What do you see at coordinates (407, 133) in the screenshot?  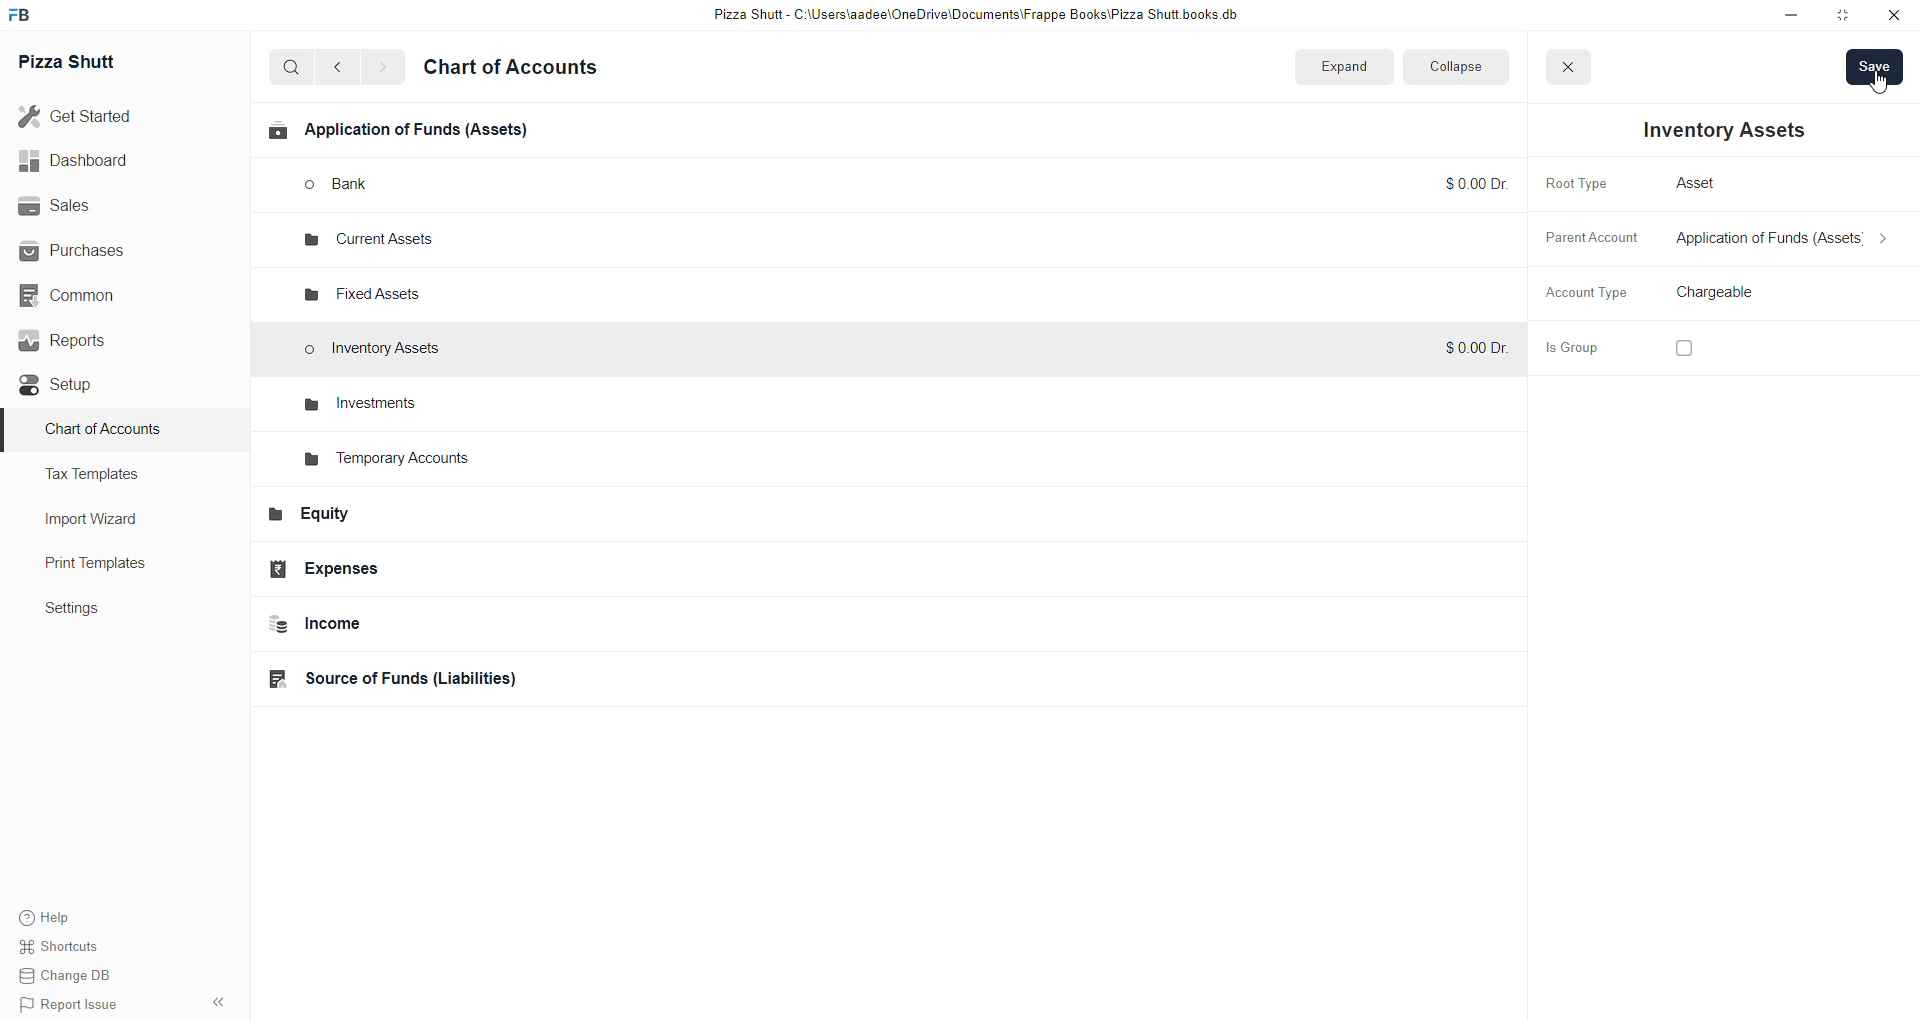 I see `Applications of funds(Assets)` at bounding box center [407, 133].